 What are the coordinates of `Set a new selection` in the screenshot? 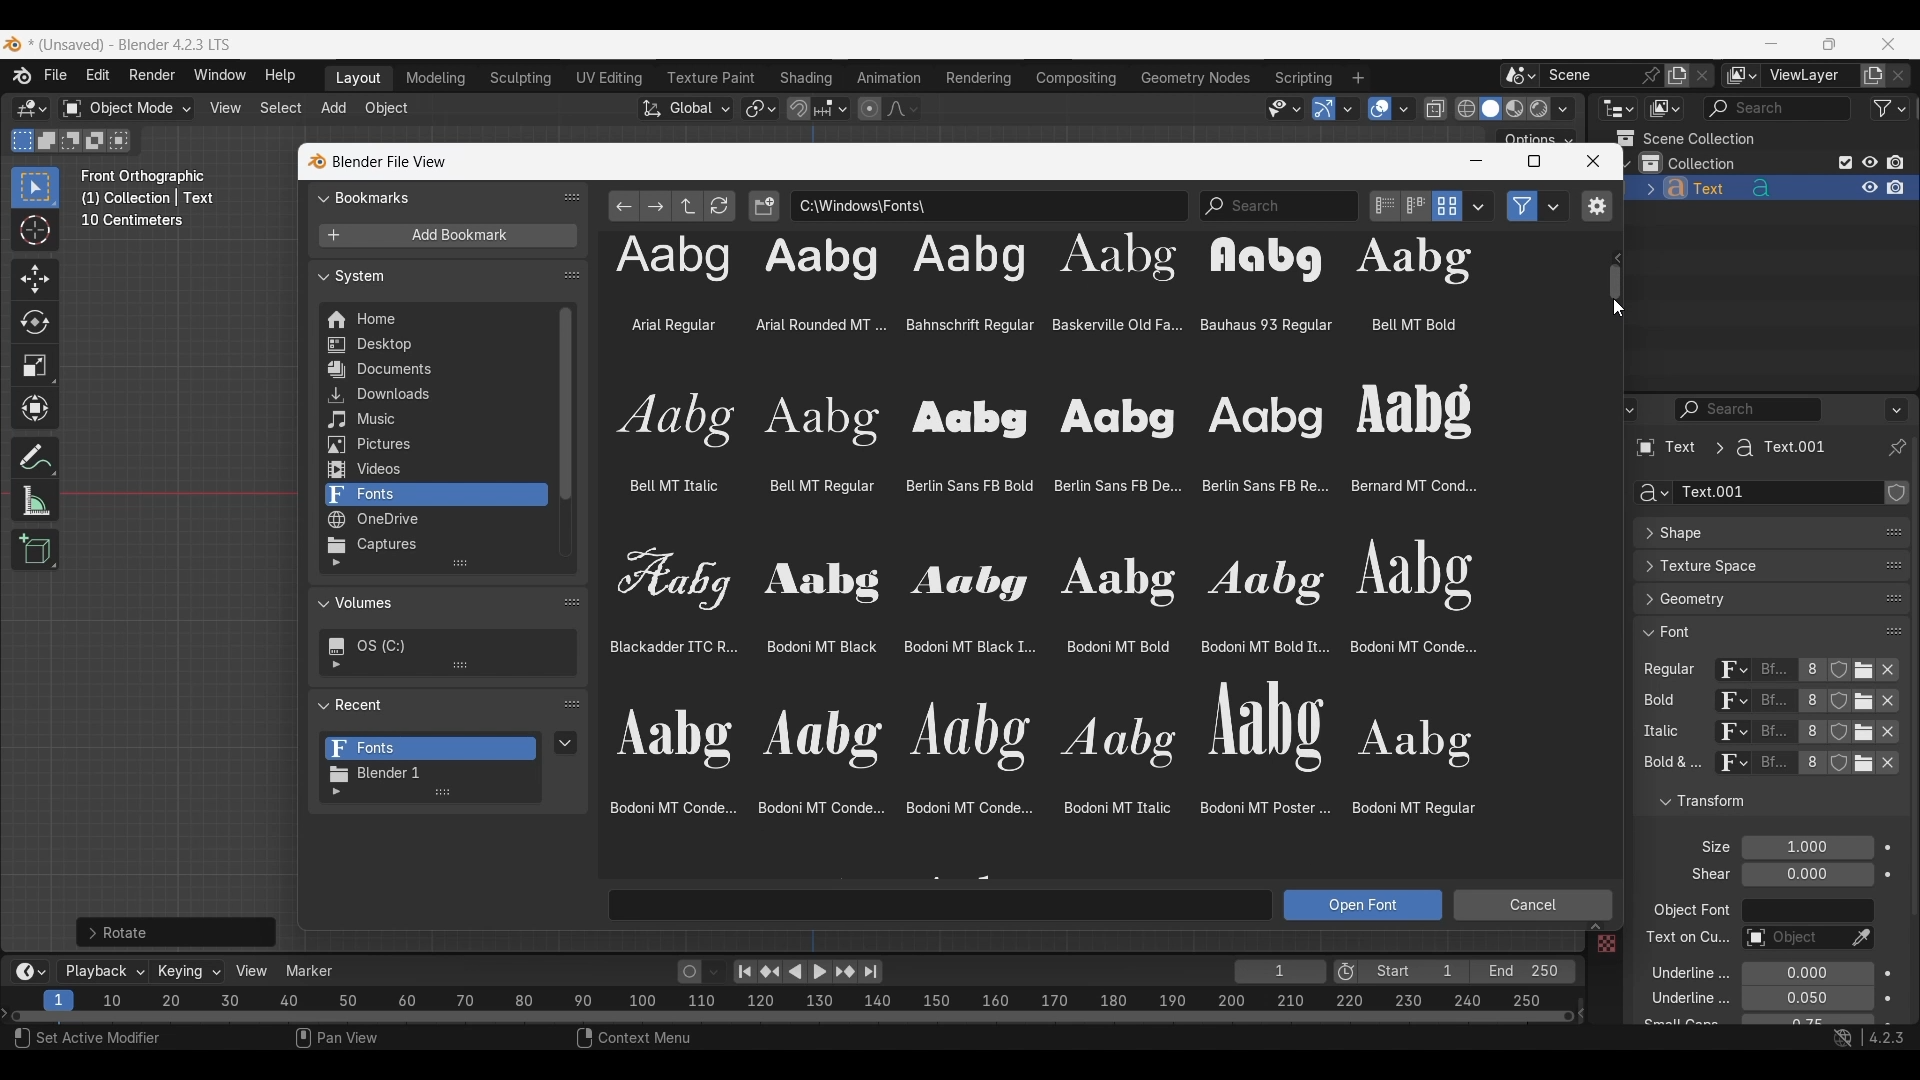 It's located at (23, 140).